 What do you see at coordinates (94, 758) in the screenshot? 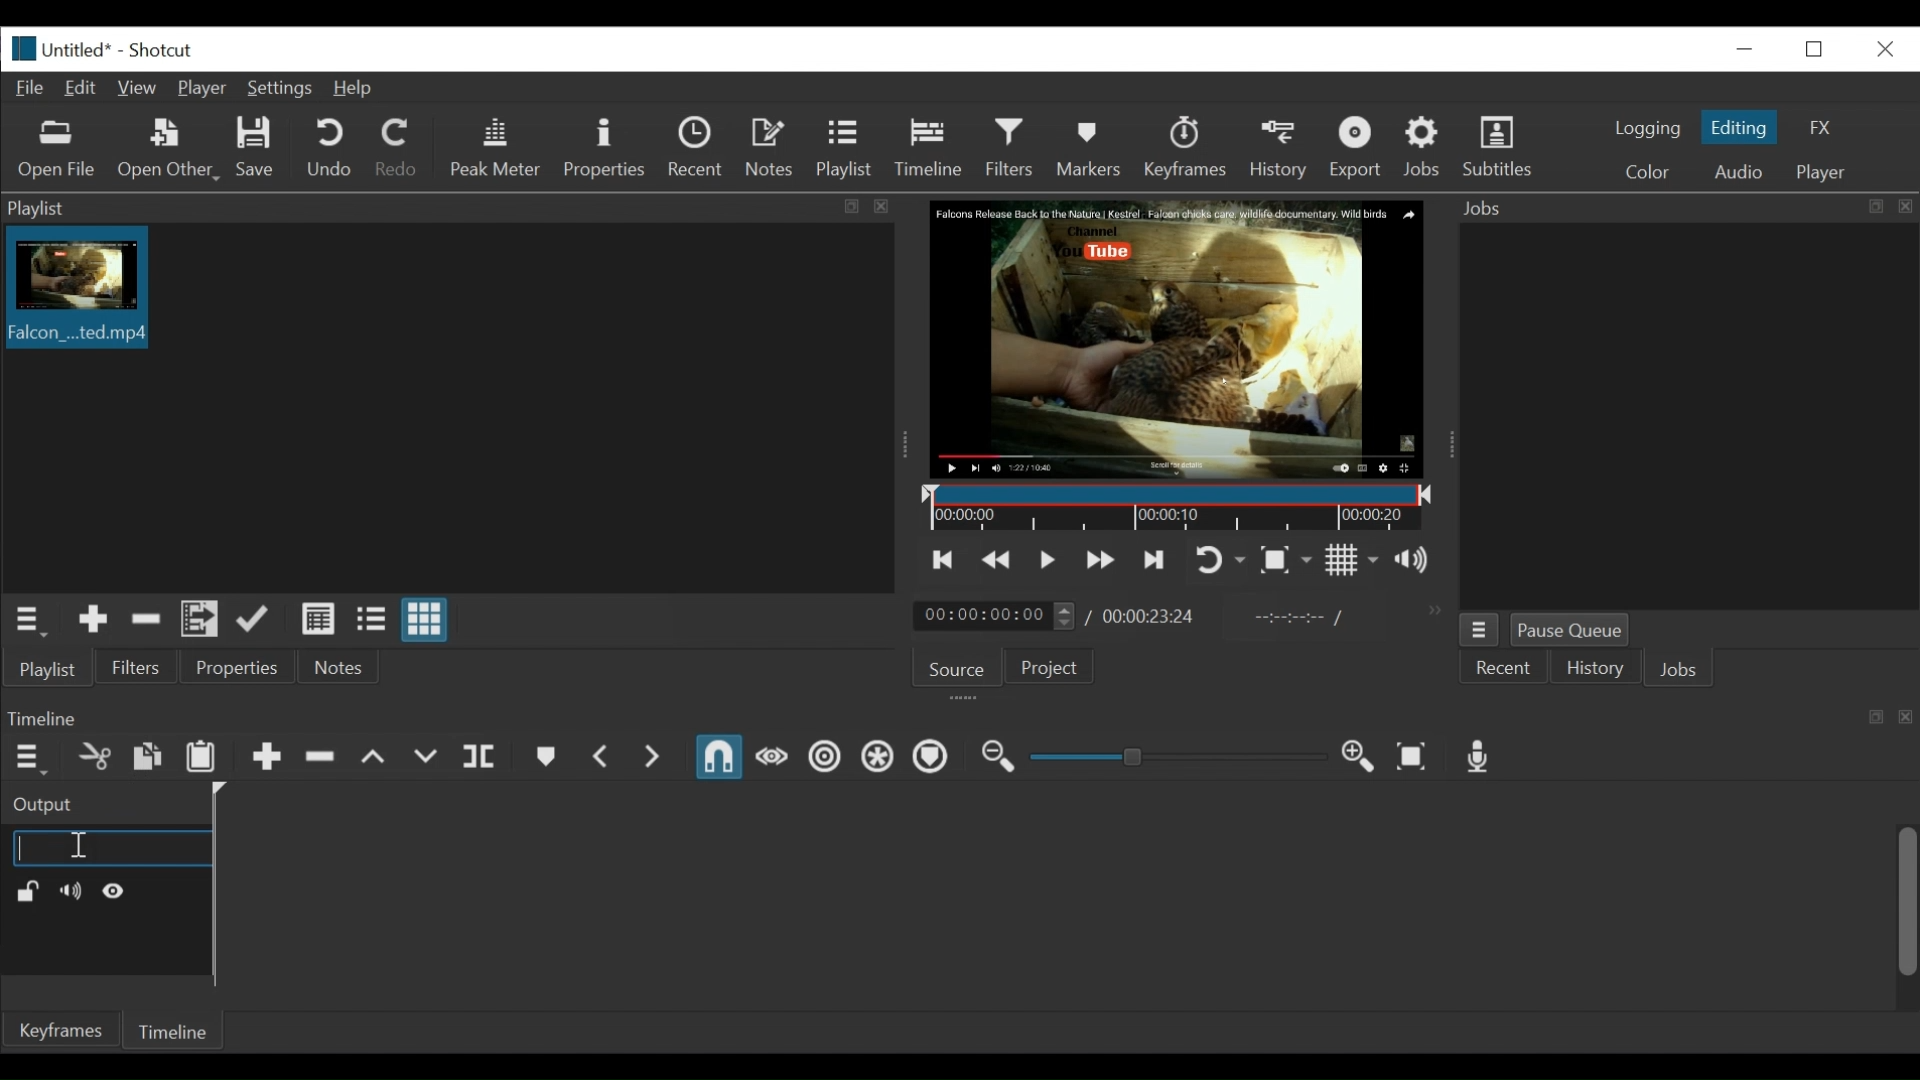
I see `Cut` at bounding box center [94, 758].